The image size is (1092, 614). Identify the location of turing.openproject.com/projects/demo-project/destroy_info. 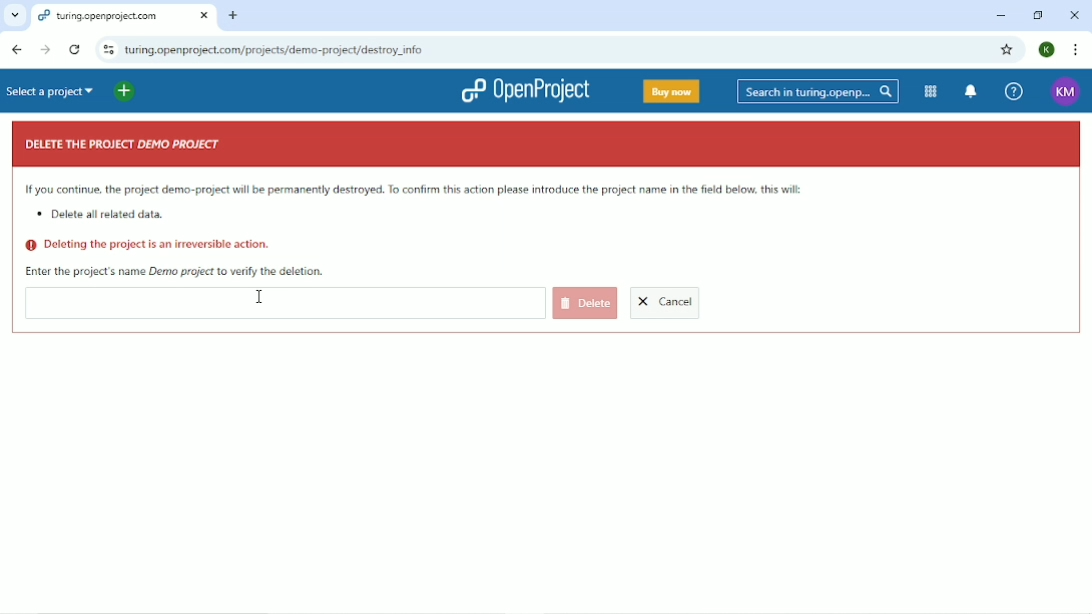
(312, 49).